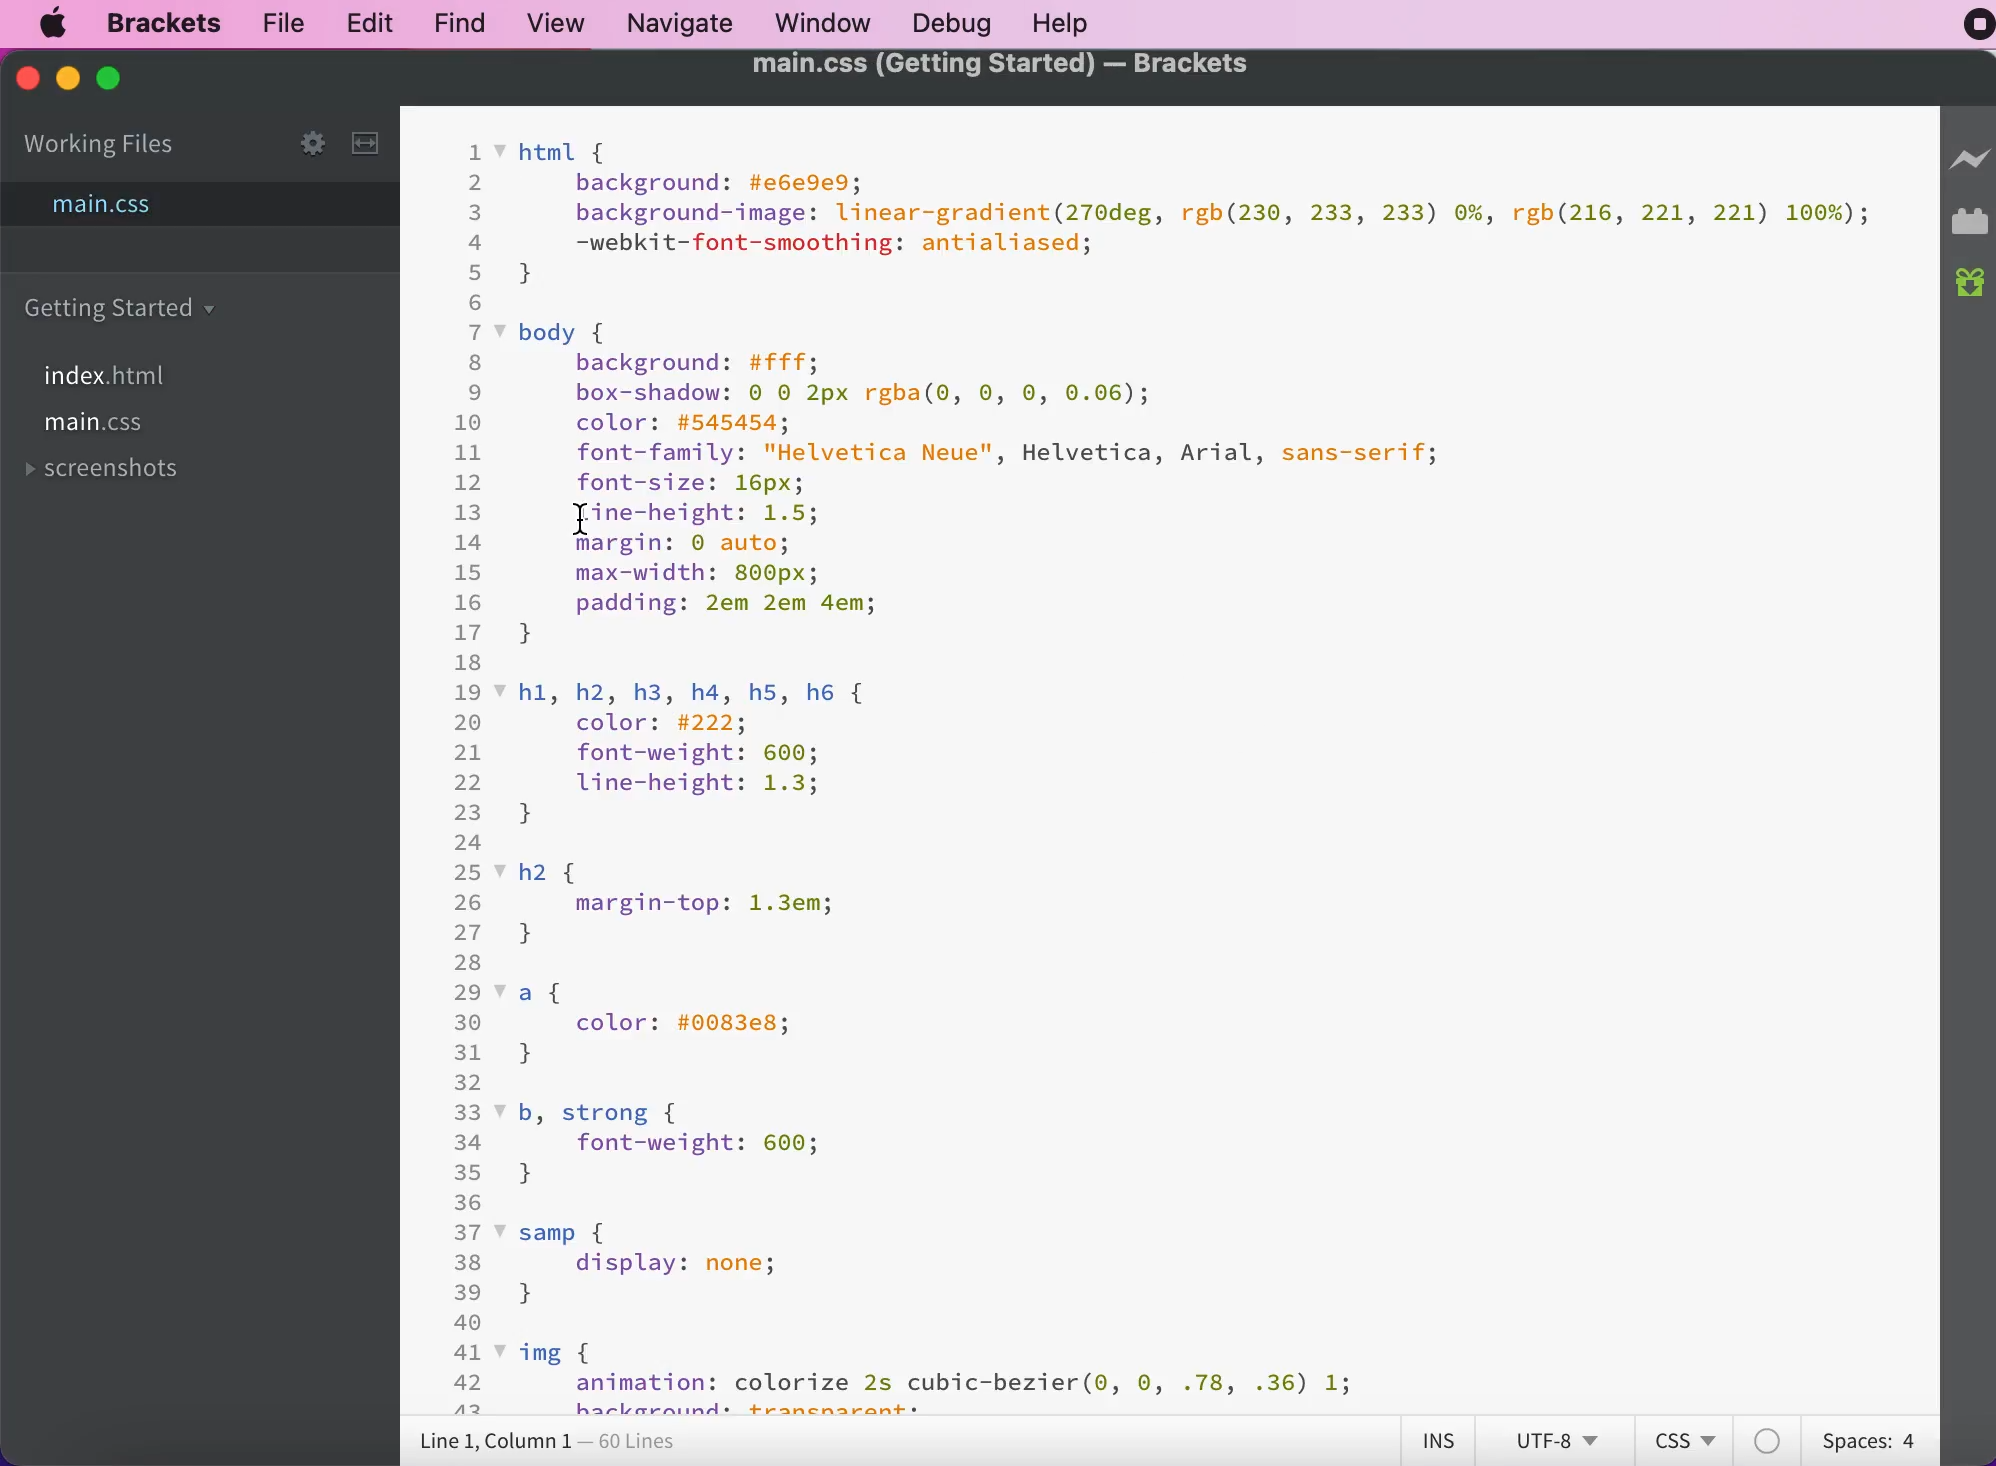 This screenshot has height=1466, width=1996. What do you see at coordinates (689, 25) in the screenshot?
I see `navigate` at bounding box center [689, 25].